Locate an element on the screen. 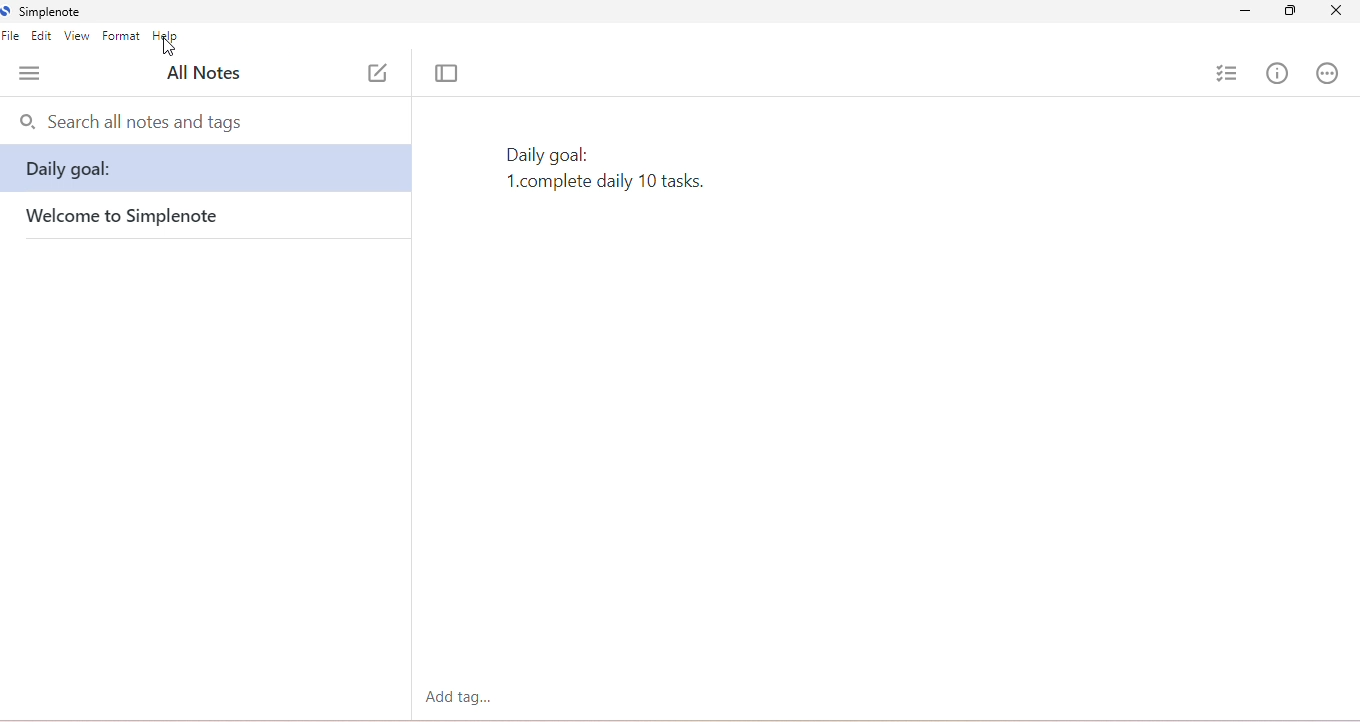 Image resolution: width=1360 pixels, height=722 pixels. insert checklist is located at coordinates (1227, 73).